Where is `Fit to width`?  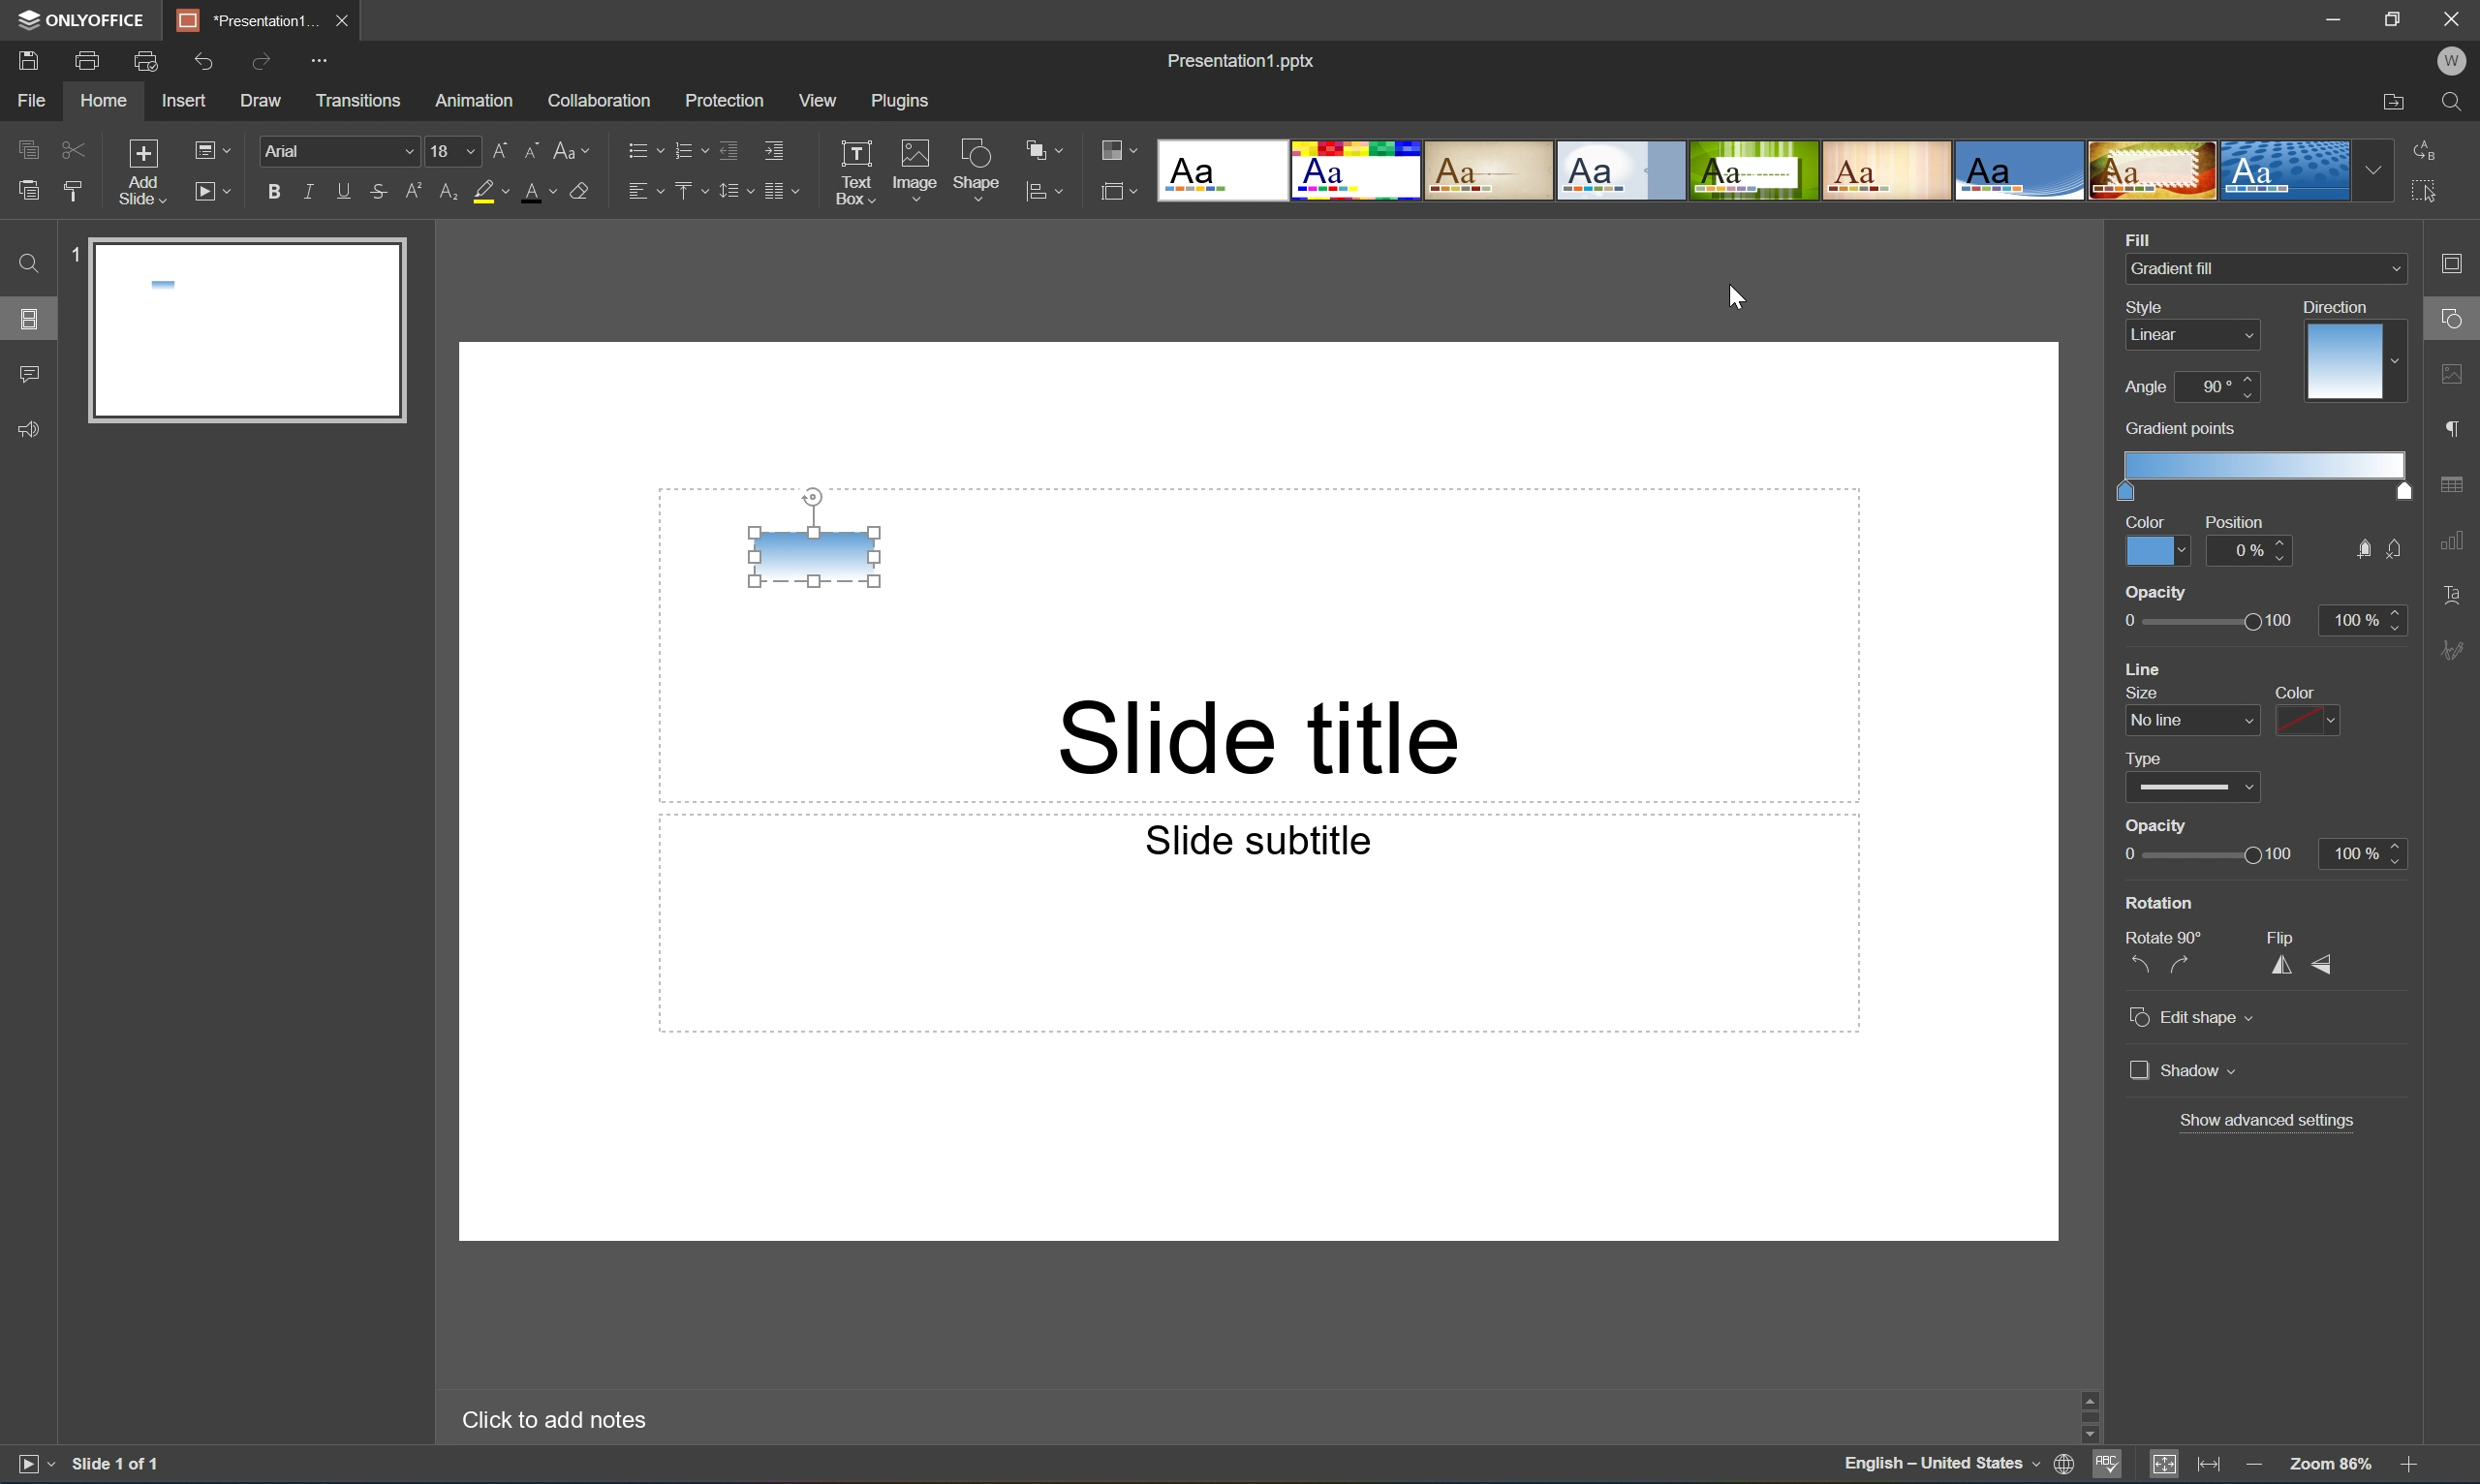 Fit to width is located at coordinates (2210, 1467).